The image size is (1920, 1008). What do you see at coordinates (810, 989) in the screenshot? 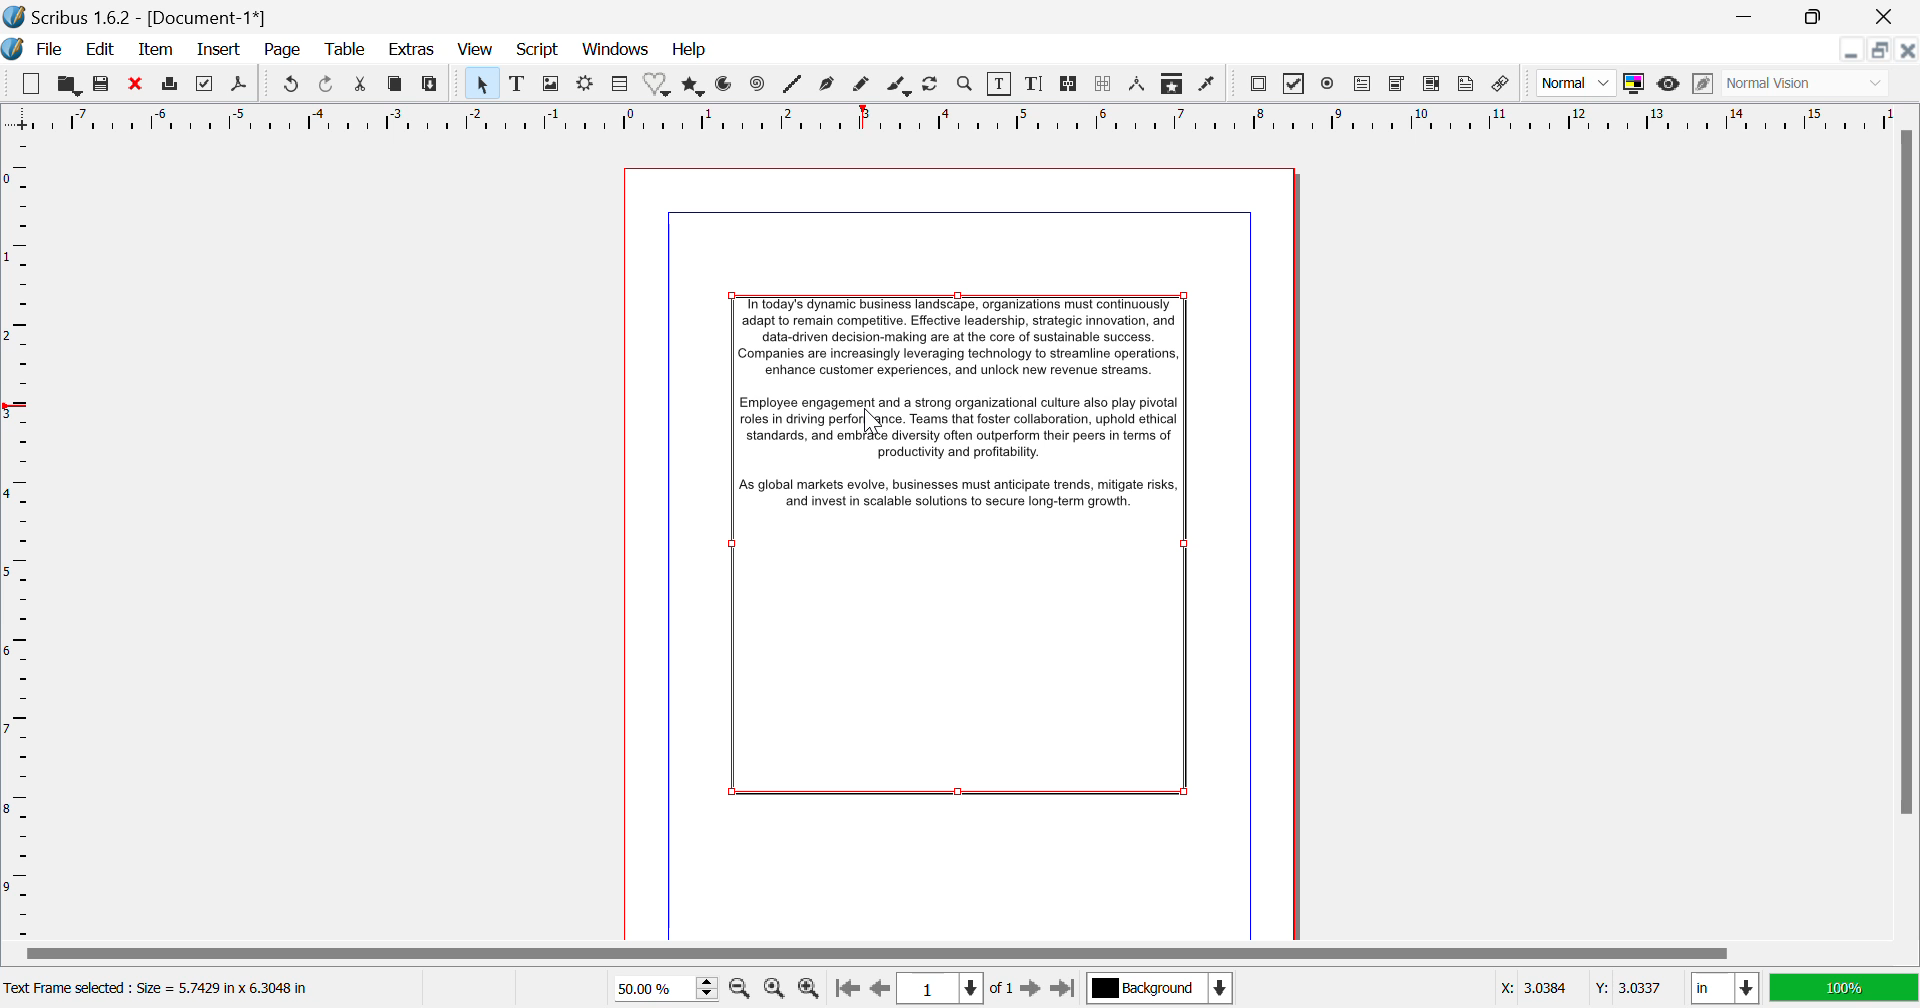
I see `Zoom In` at bounding box center [810, 989].